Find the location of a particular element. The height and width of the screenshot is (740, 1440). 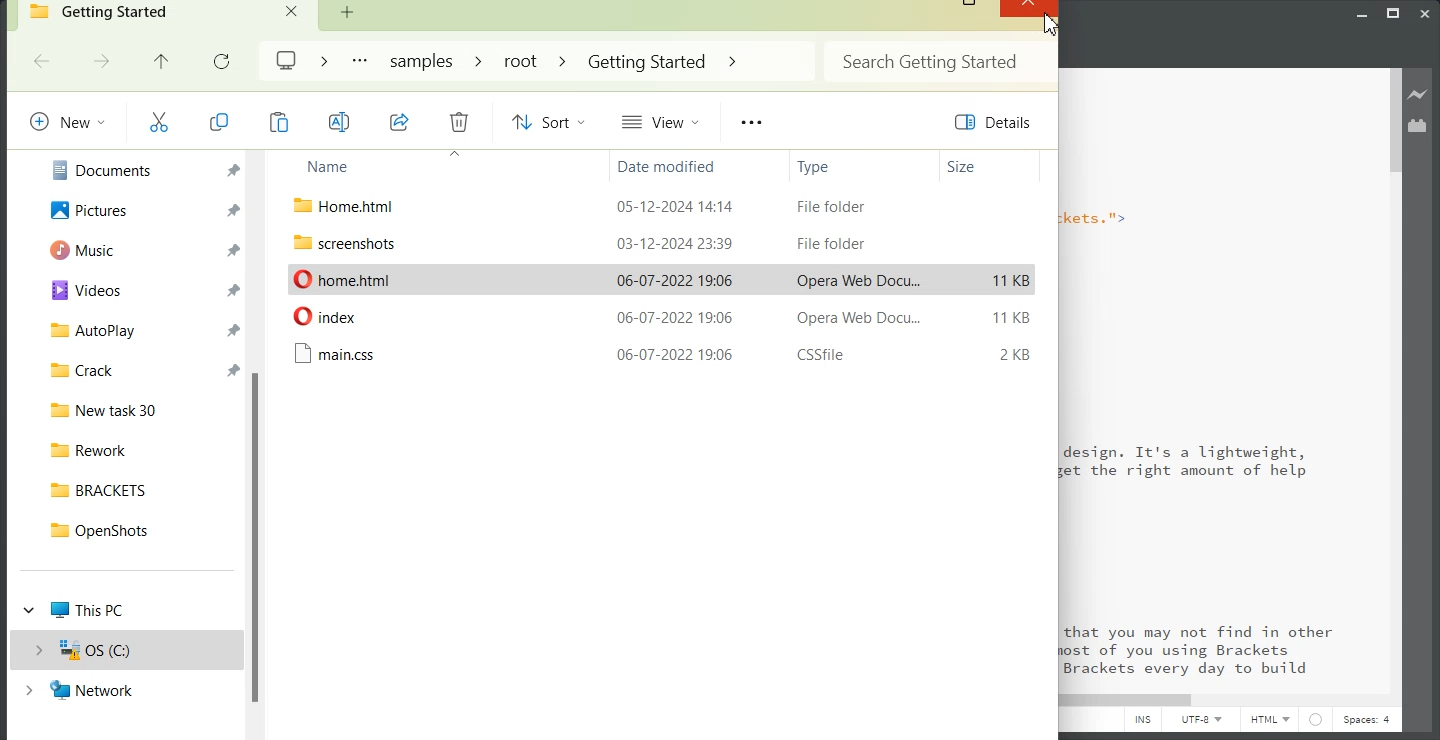

date modified is located at coordinates (669, 279).